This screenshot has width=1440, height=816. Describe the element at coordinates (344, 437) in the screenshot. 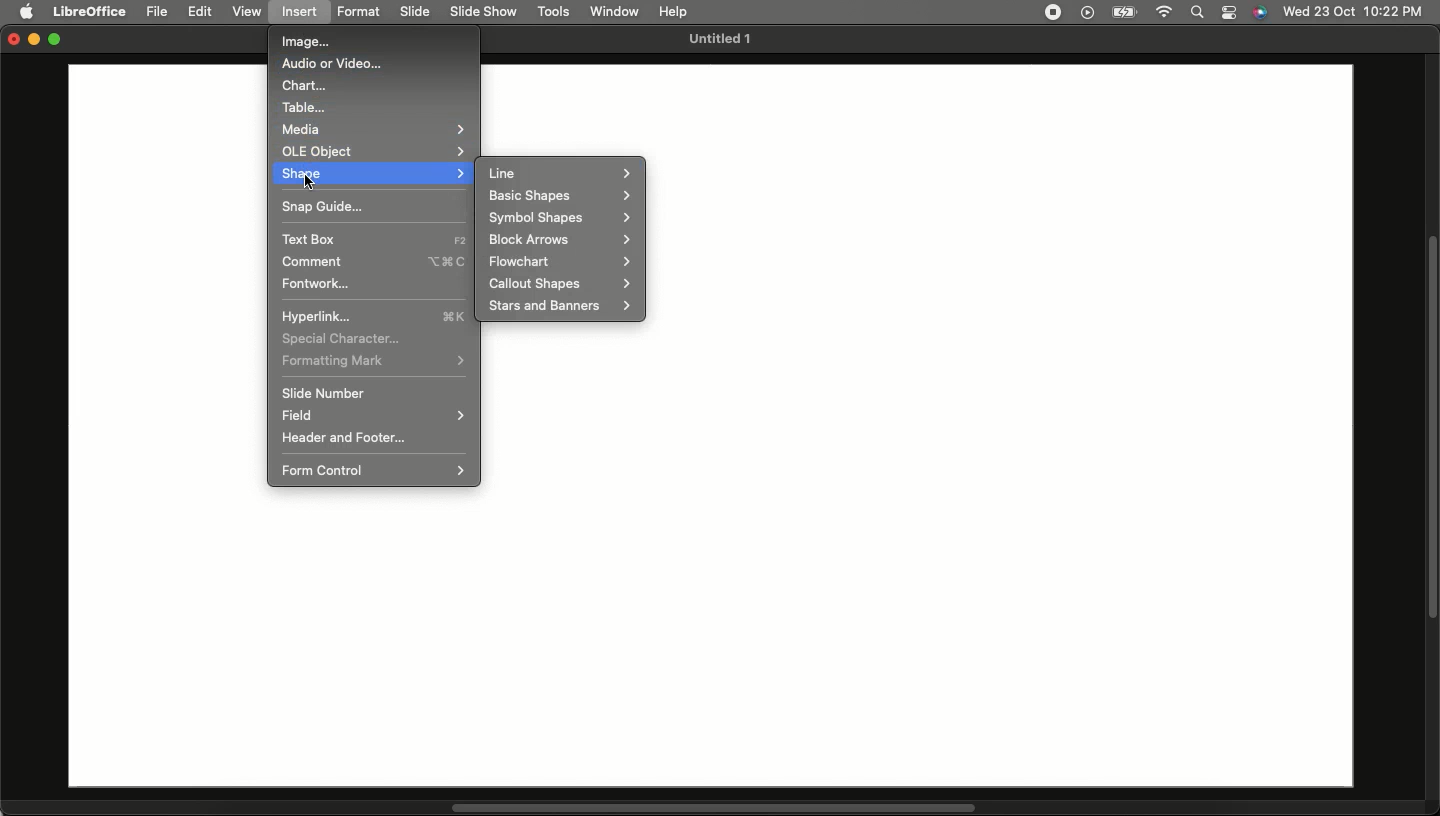

I see `Header and footer` at that location.